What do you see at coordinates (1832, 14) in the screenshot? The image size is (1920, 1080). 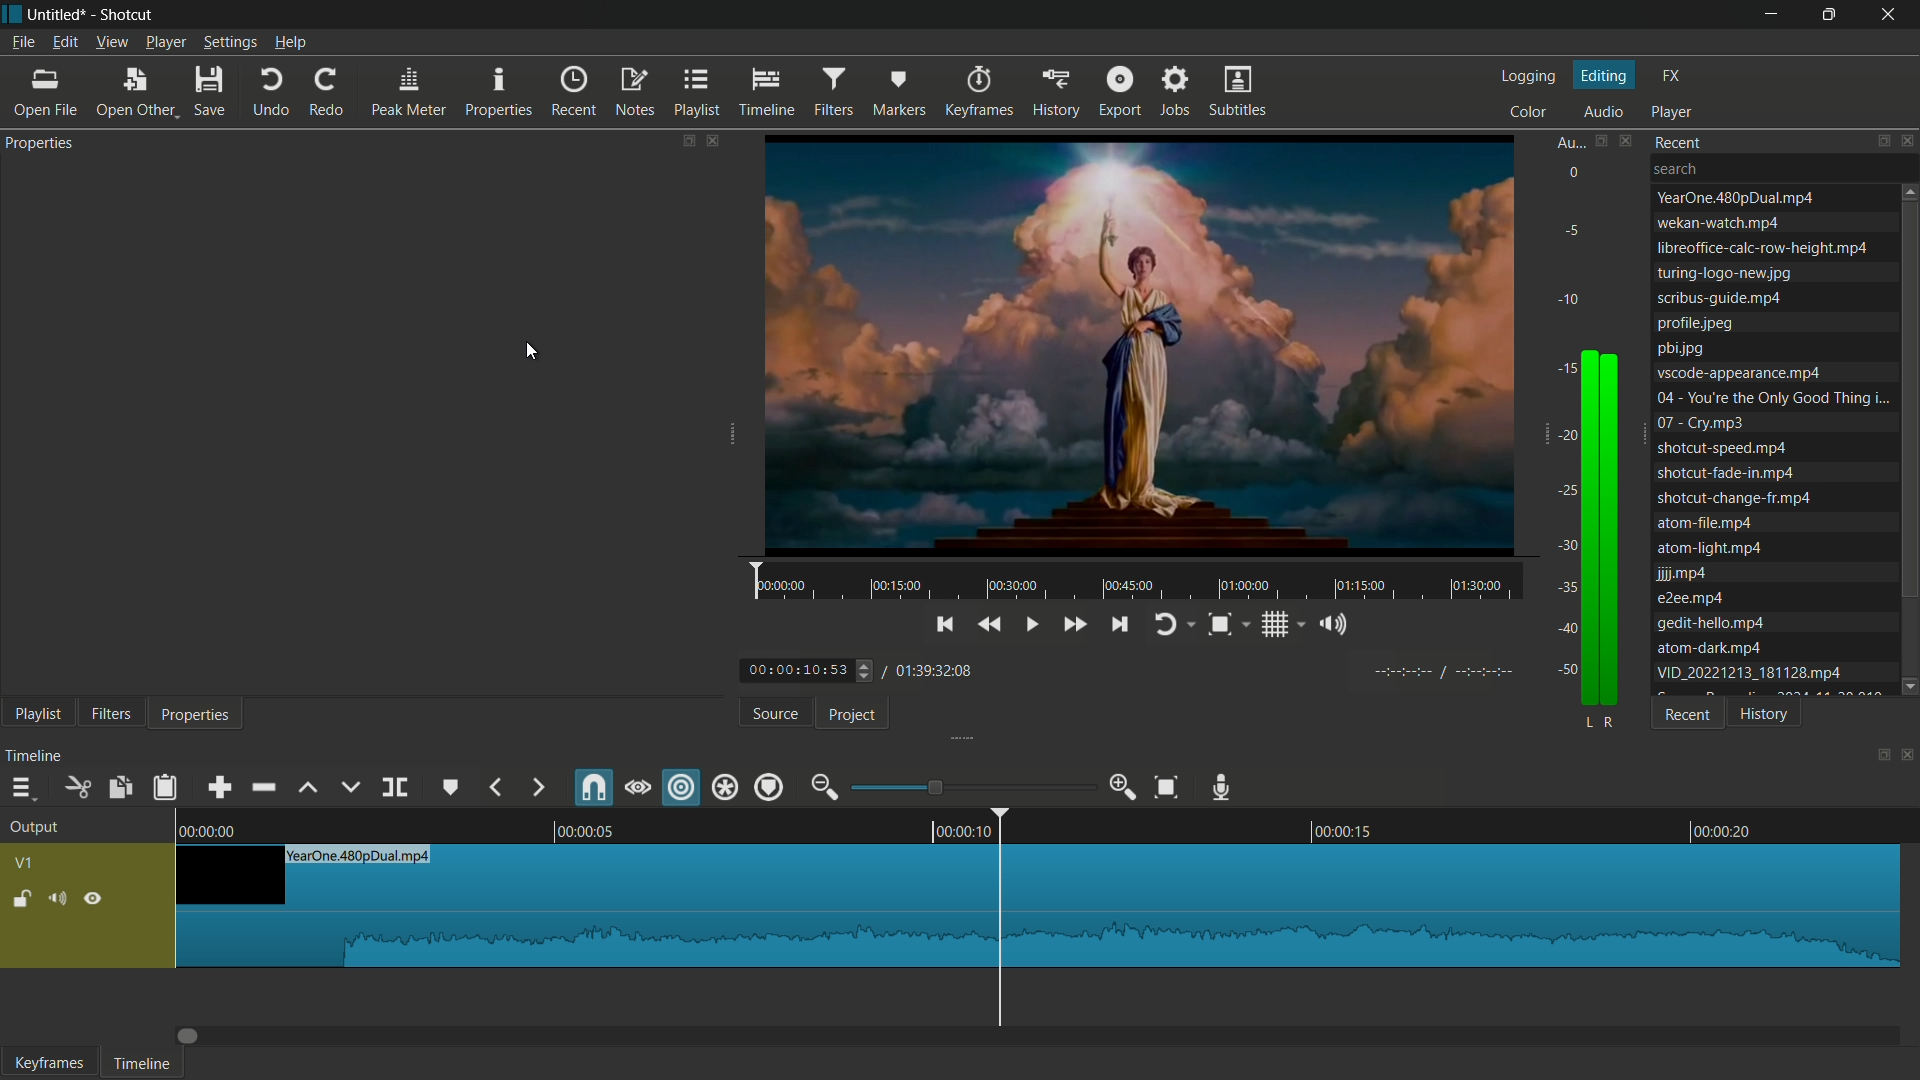 I see `maximize` at bounding box center [1832, 14].